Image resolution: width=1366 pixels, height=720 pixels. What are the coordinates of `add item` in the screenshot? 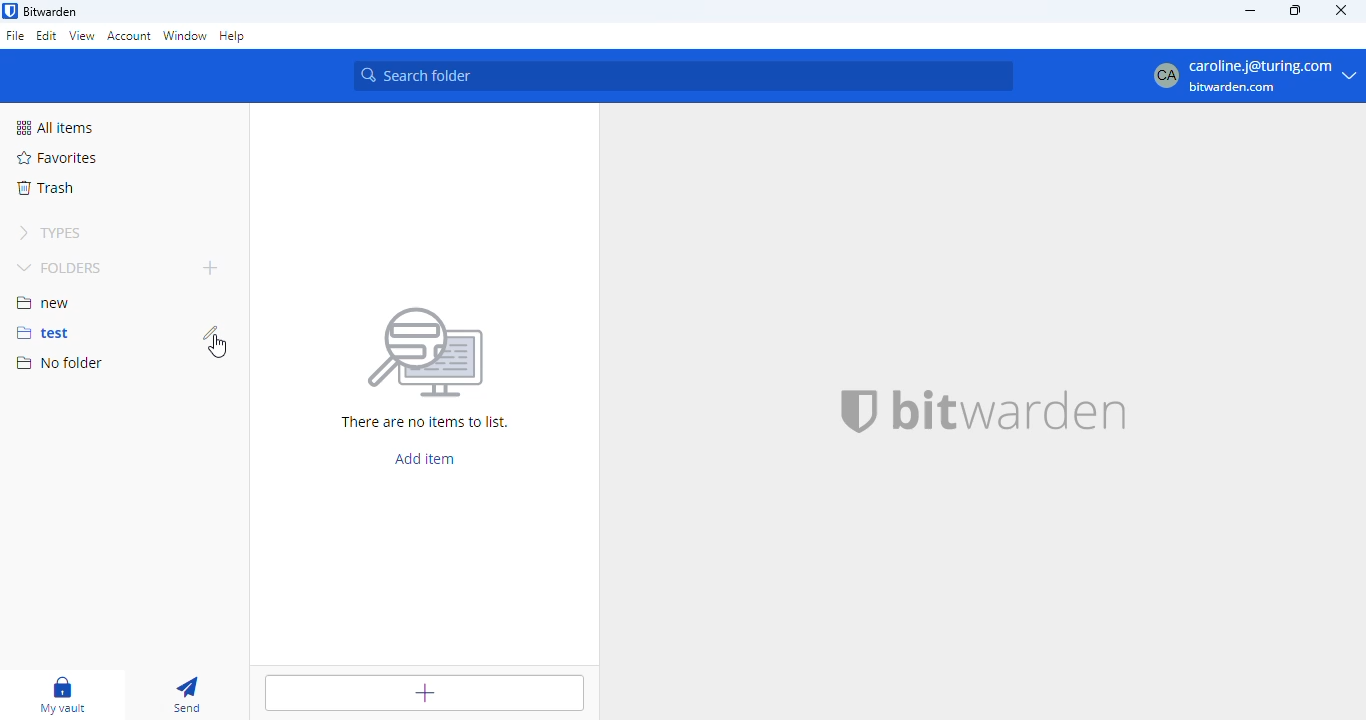 It's located at (423, 459).